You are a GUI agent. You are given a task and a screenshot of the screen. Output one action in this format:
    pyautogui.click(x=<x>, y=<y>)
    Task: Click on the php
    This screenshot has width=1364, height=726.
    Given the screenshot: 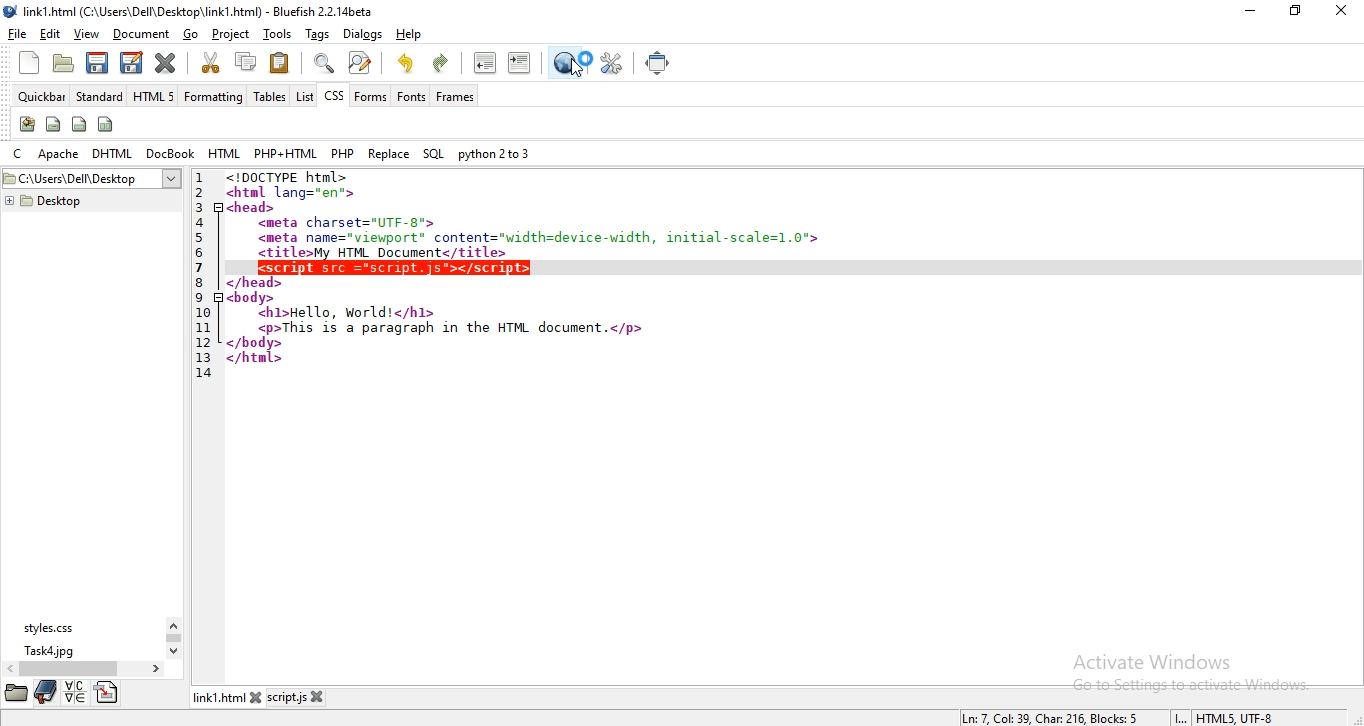 What is the action you would take?
    pyautogui.click(x=343, y=153)
    